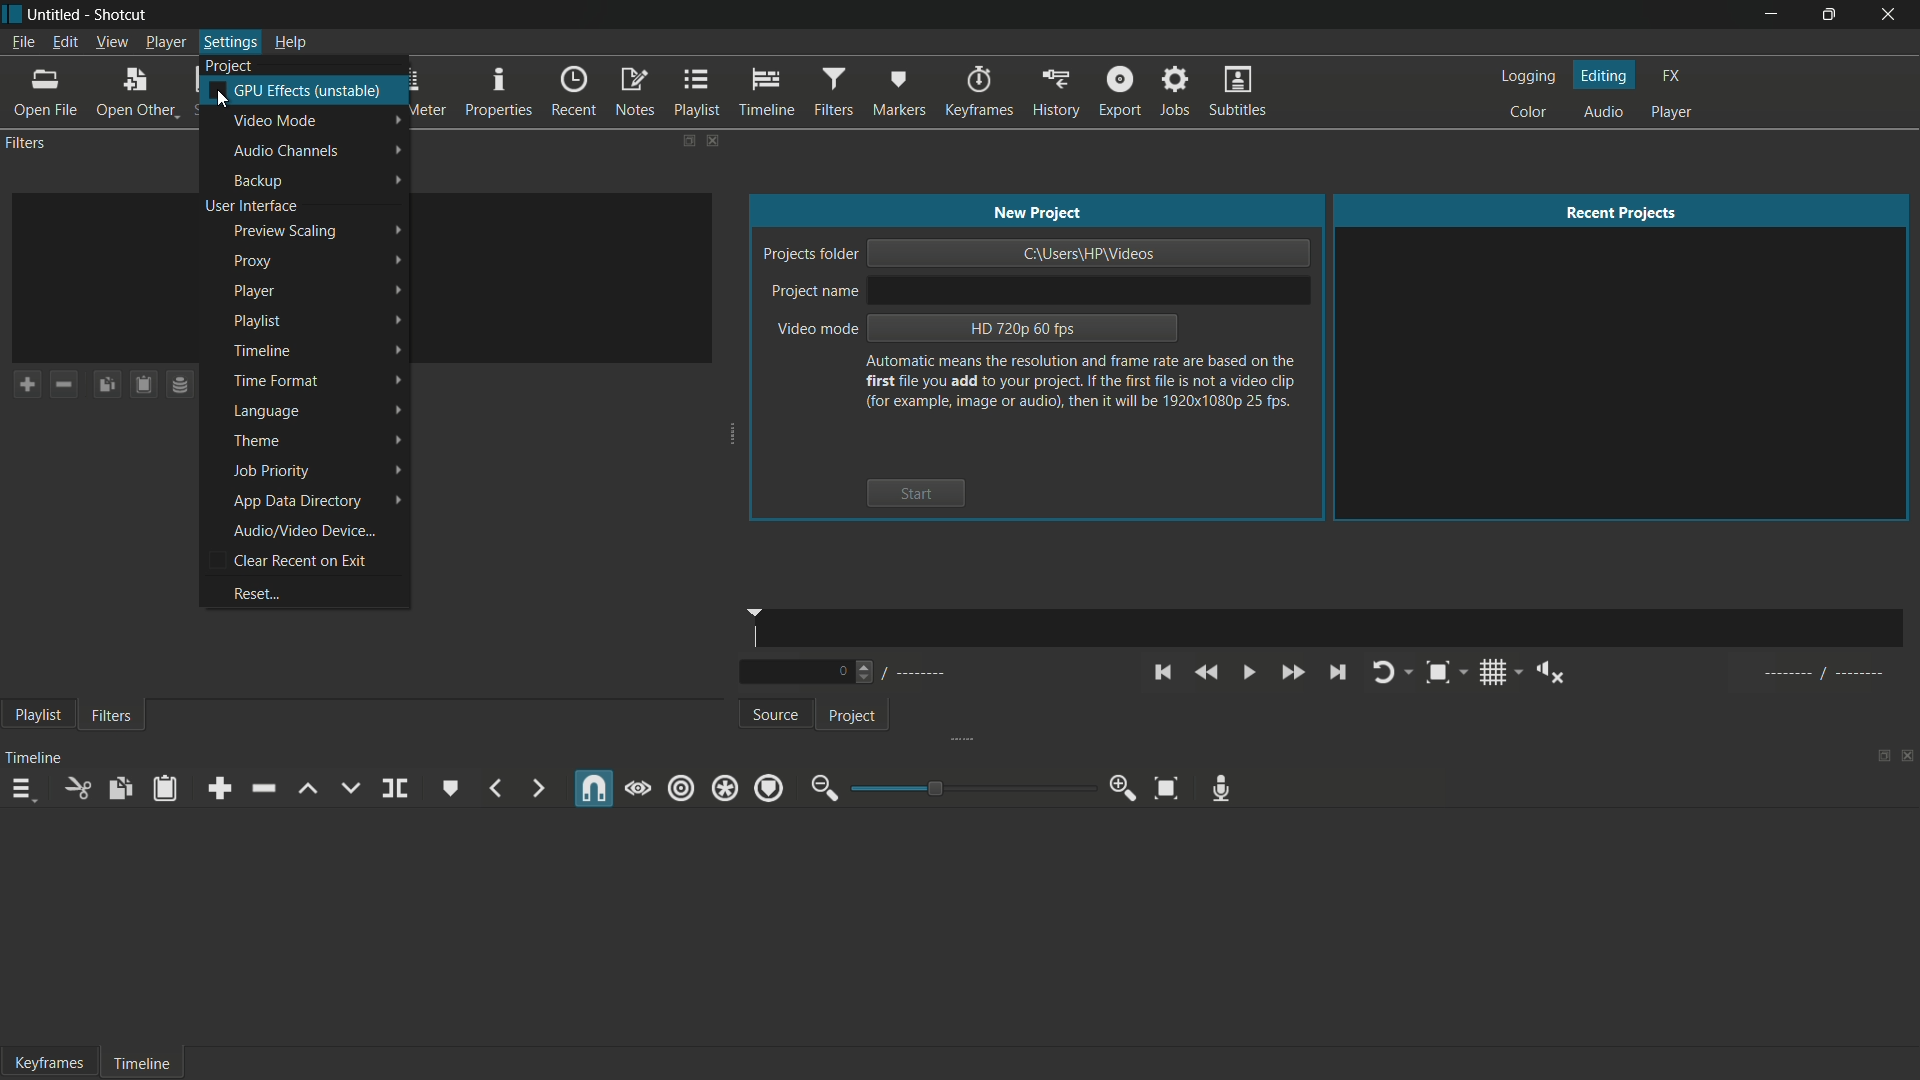 Image resolution: width=1920 pixels, height=1080 pixels. I want to click on player menu, so click(163, 43).